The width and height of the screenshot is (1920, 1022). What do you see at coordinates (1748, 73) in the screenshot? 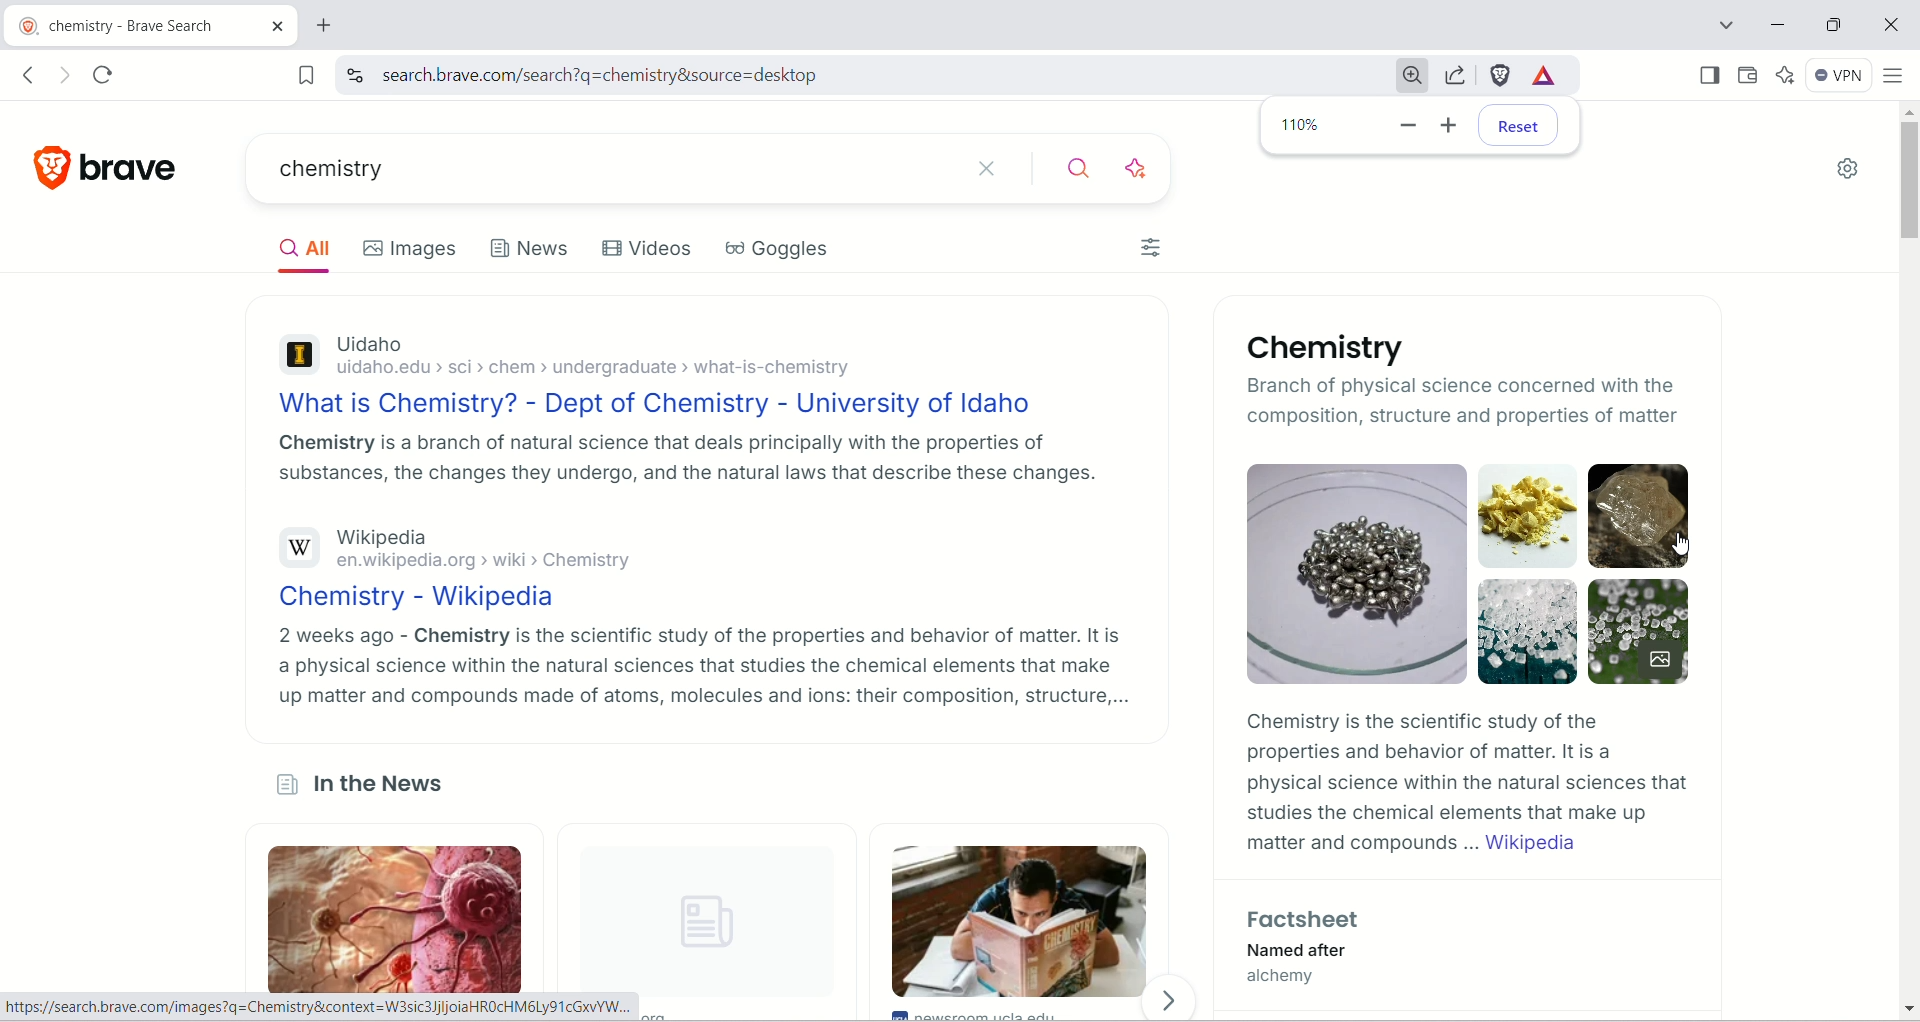
I see `wallet` at bounding box center [1748, 73].